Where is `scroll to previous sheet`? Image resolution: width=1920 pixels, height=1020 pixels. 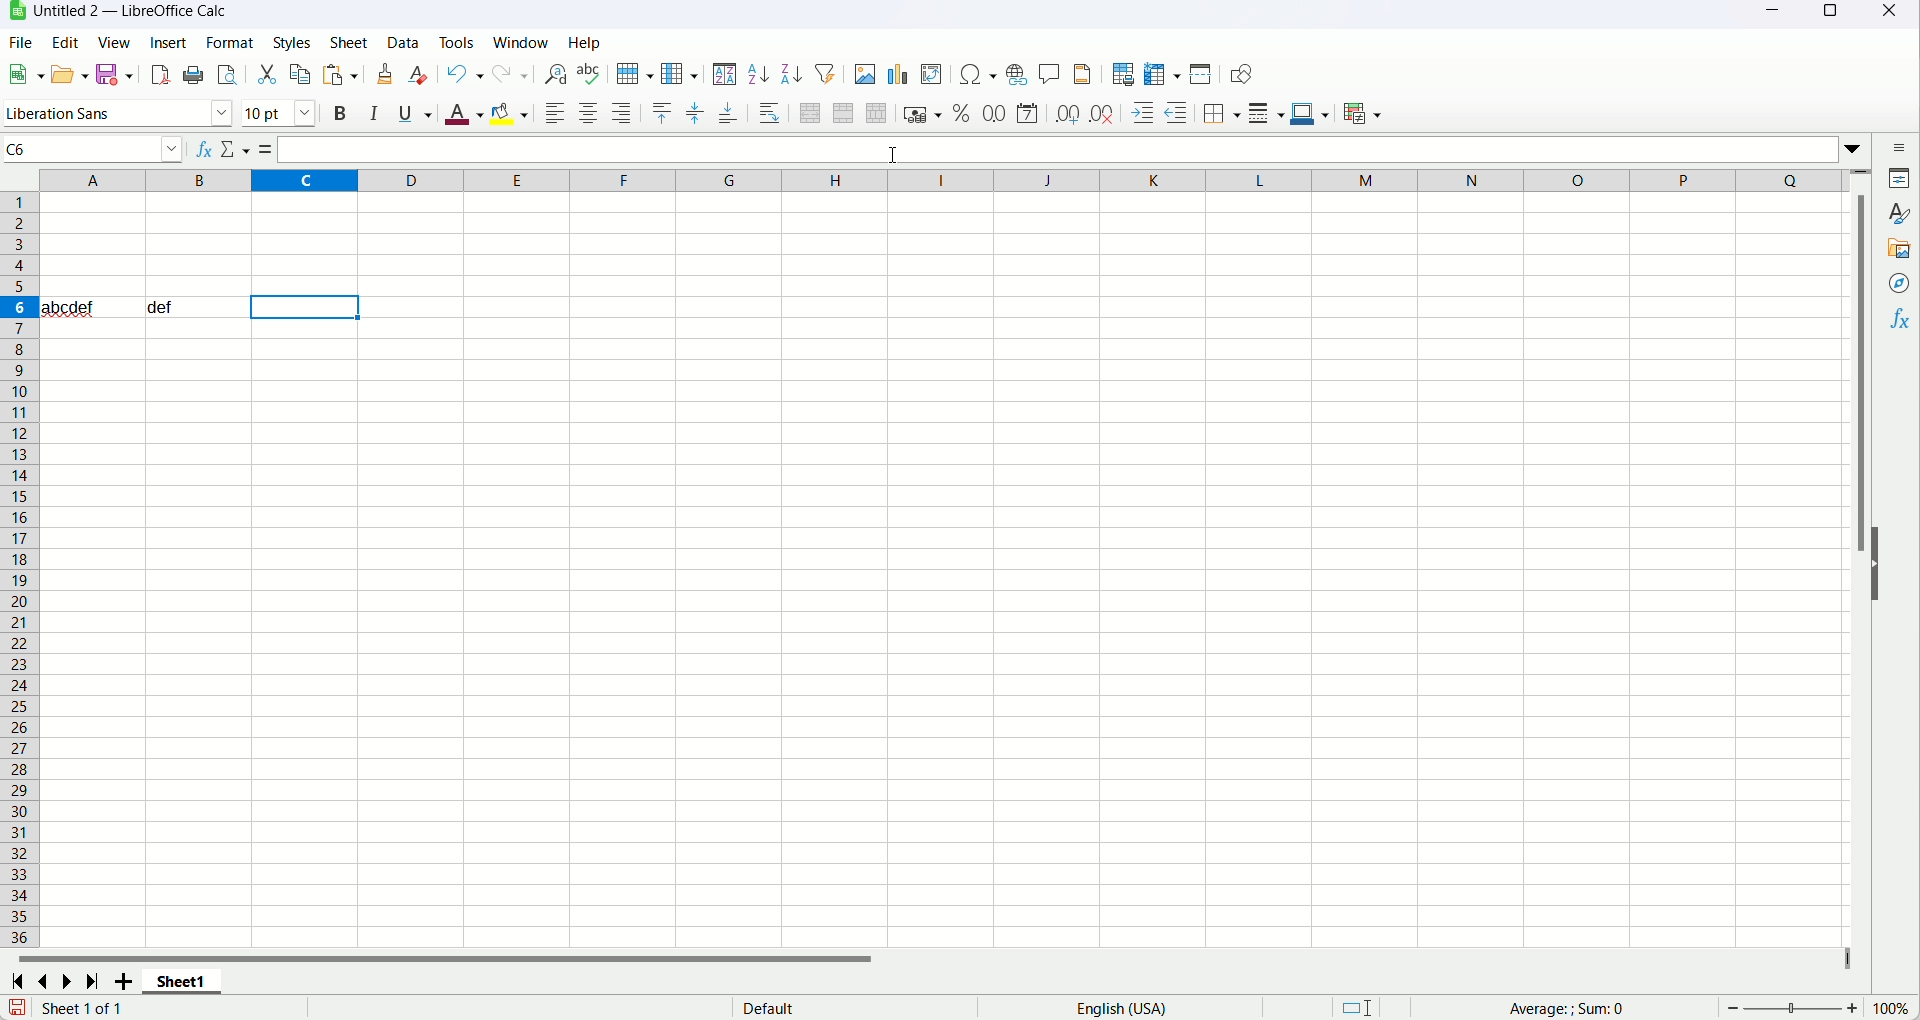 scroll to previous sheet is located at coordinates (46, 979).